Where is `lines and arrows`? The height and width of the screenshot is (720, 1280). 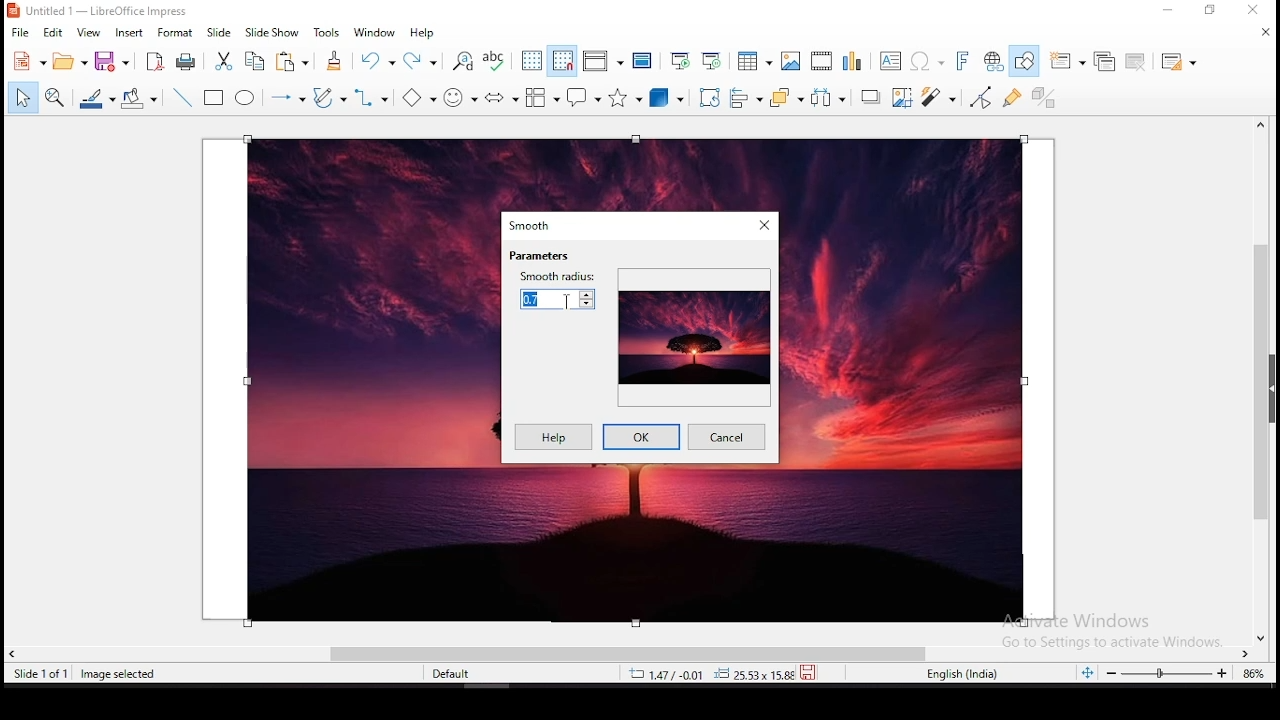
lines and arrows is located at coordinates (285, 97).